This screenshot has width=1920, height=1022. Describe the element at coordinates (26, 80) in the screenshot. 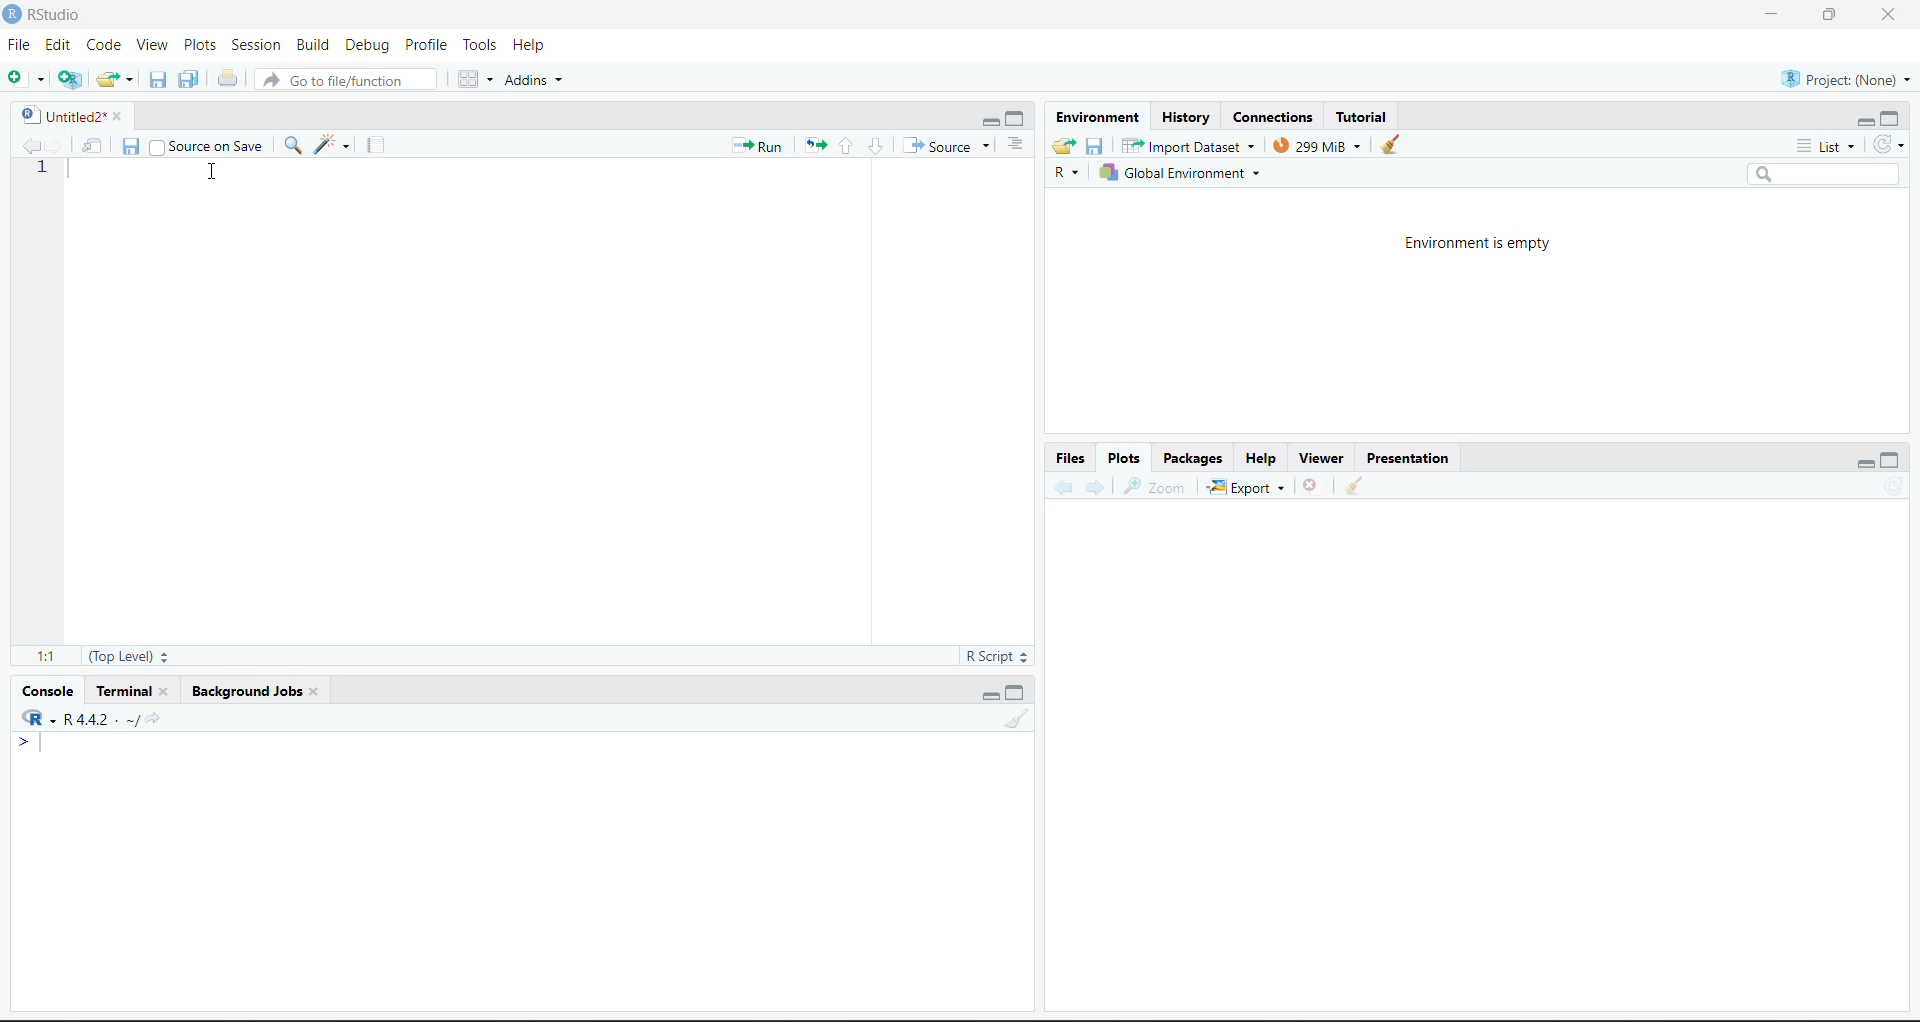

I see `New file` at that location.